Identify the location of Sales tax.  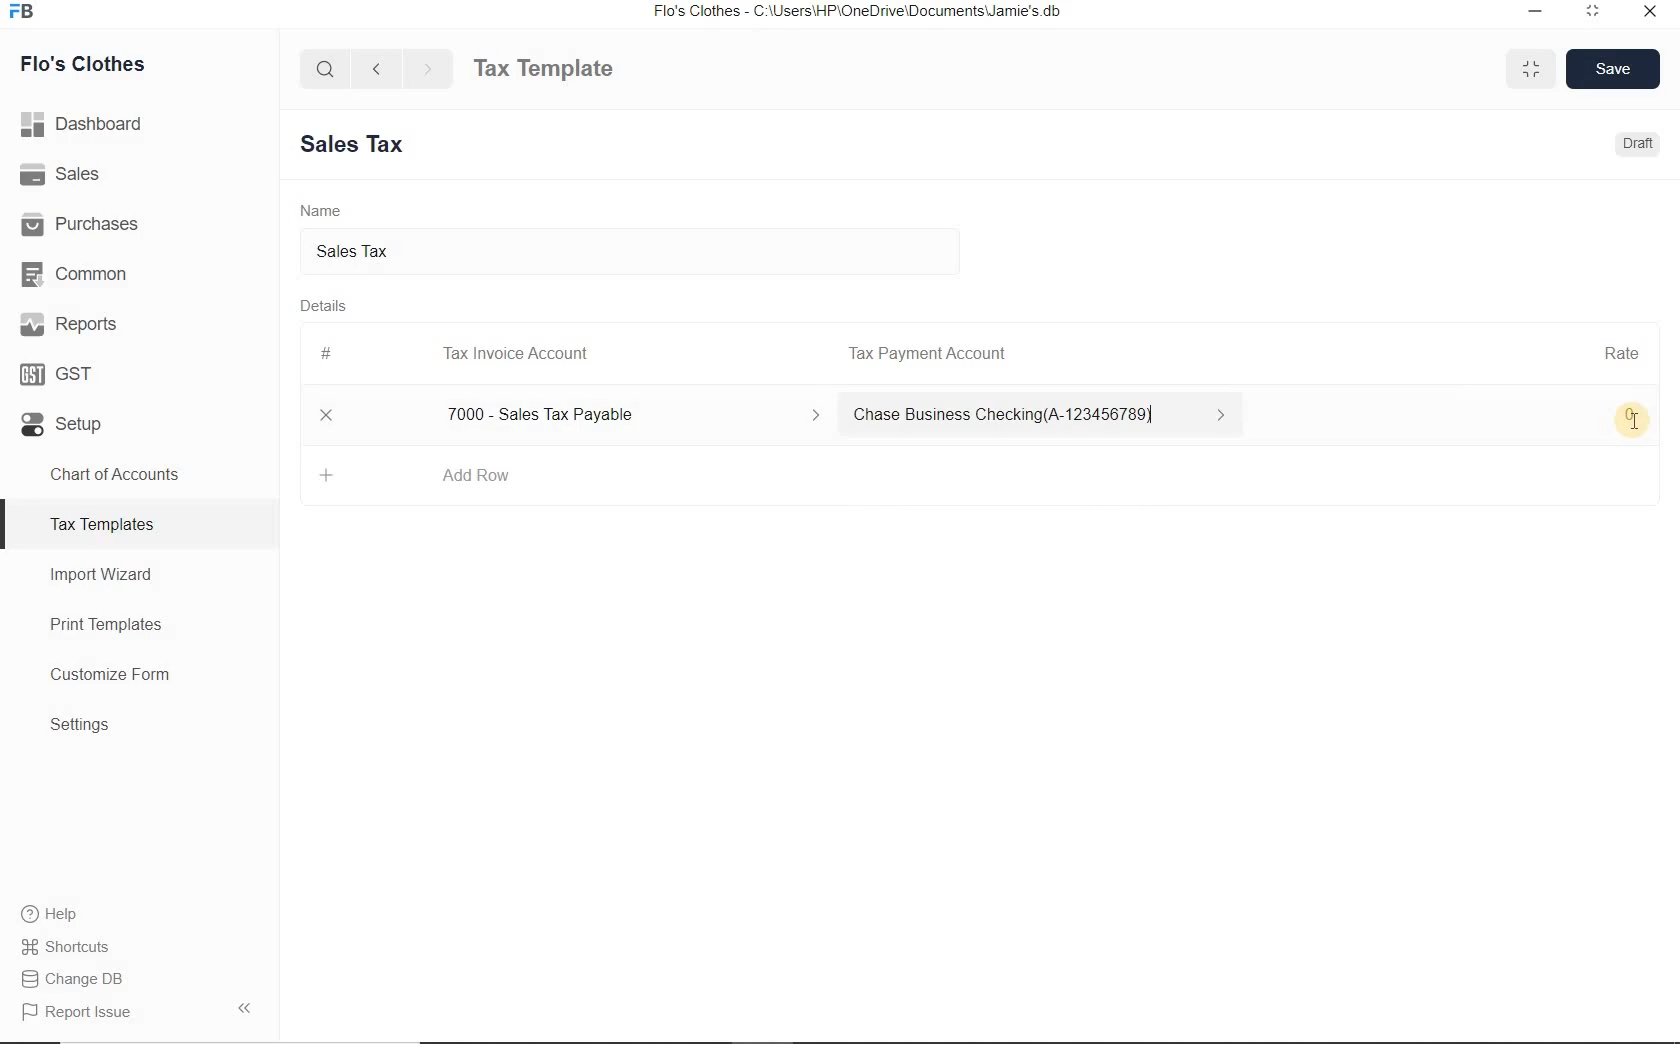
(627, 251).